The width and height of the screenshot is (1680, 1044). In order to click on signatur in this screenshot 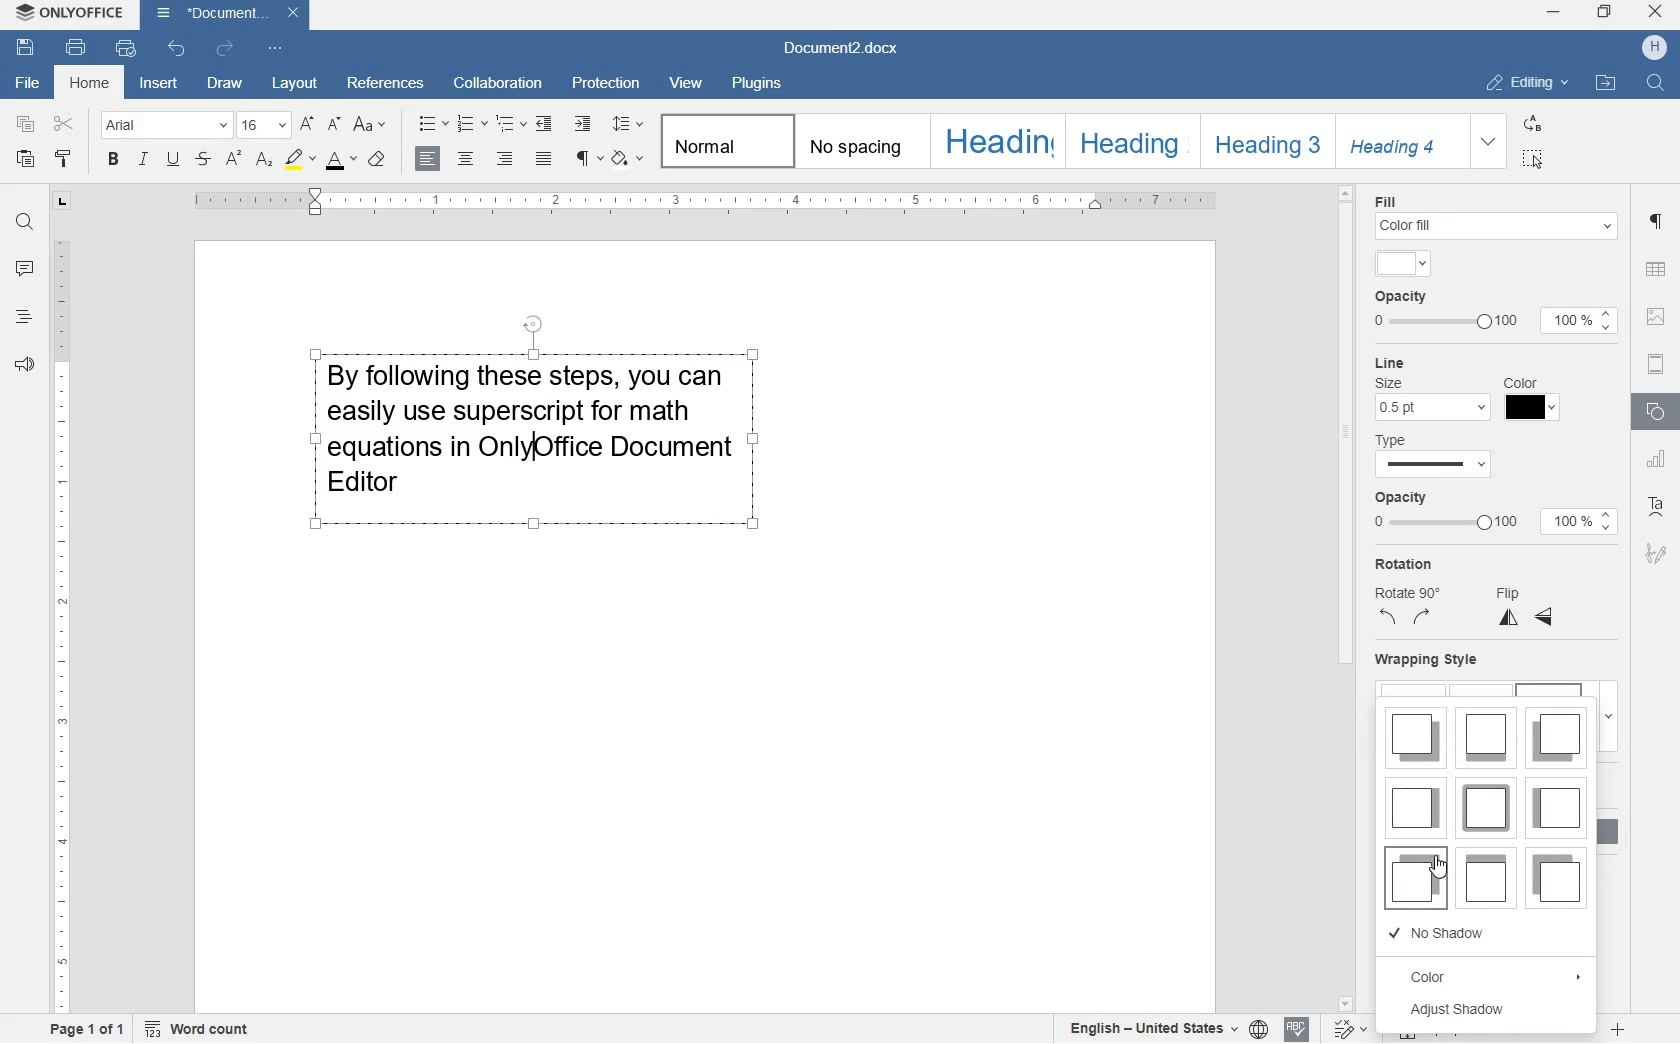, I will do `click(1656, 556)`.